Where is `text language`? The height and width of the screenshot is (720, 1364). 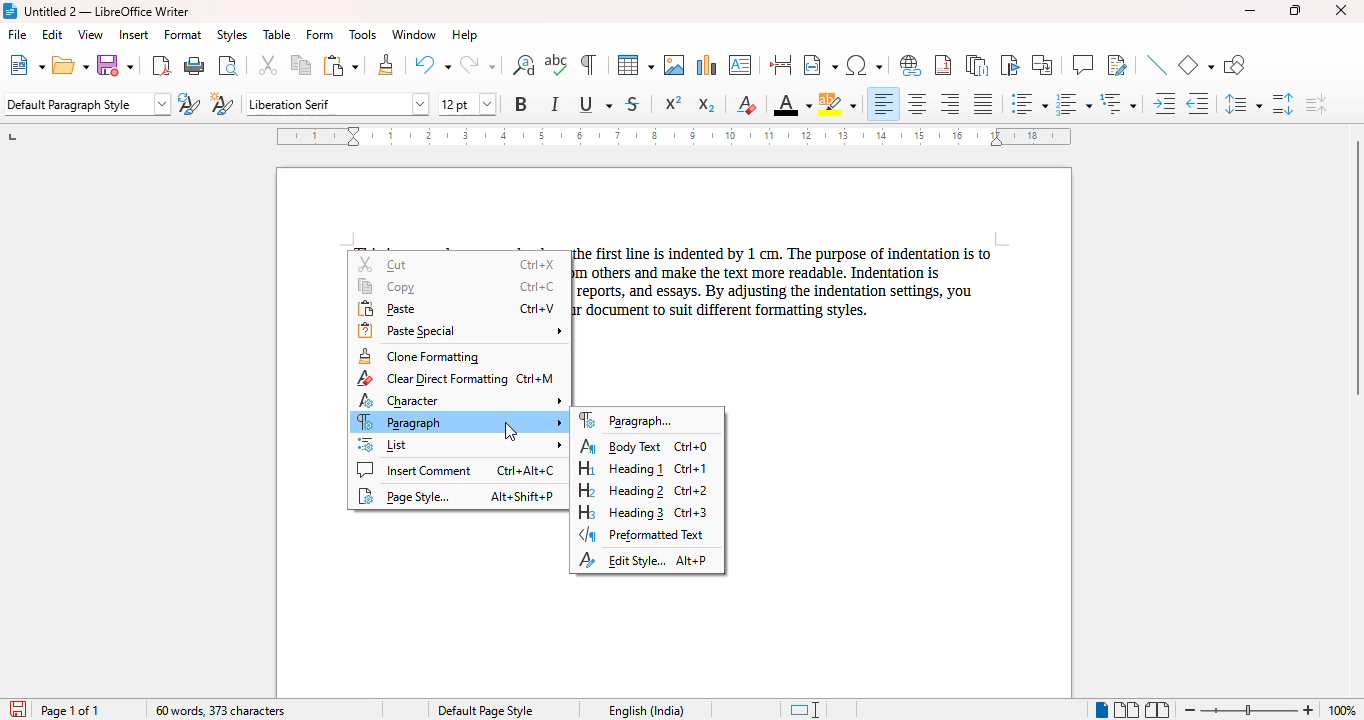 text language is located at coordinates (648, 710).